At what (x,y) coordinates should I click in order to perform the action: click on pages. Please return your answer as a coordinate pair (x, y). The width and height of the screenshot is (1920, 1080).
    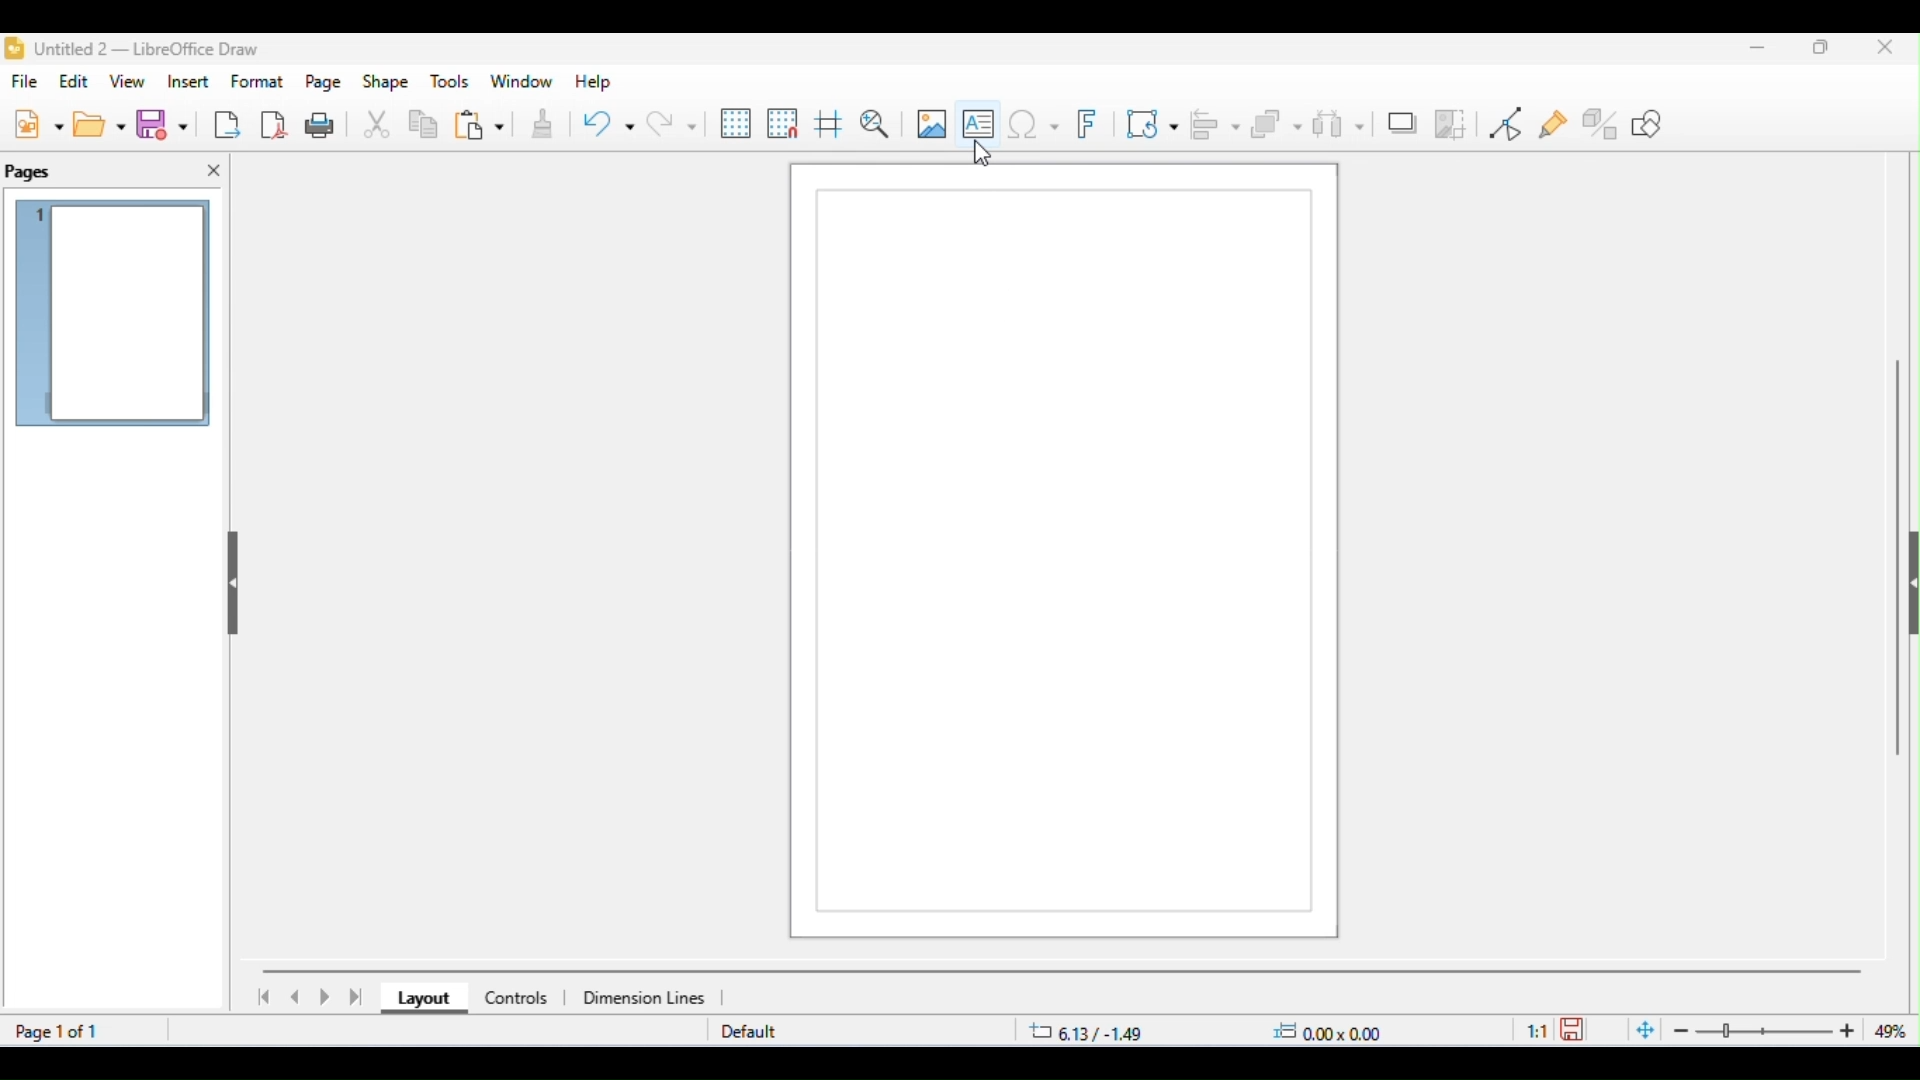
    Looking at the image, I should click on (30, 173).